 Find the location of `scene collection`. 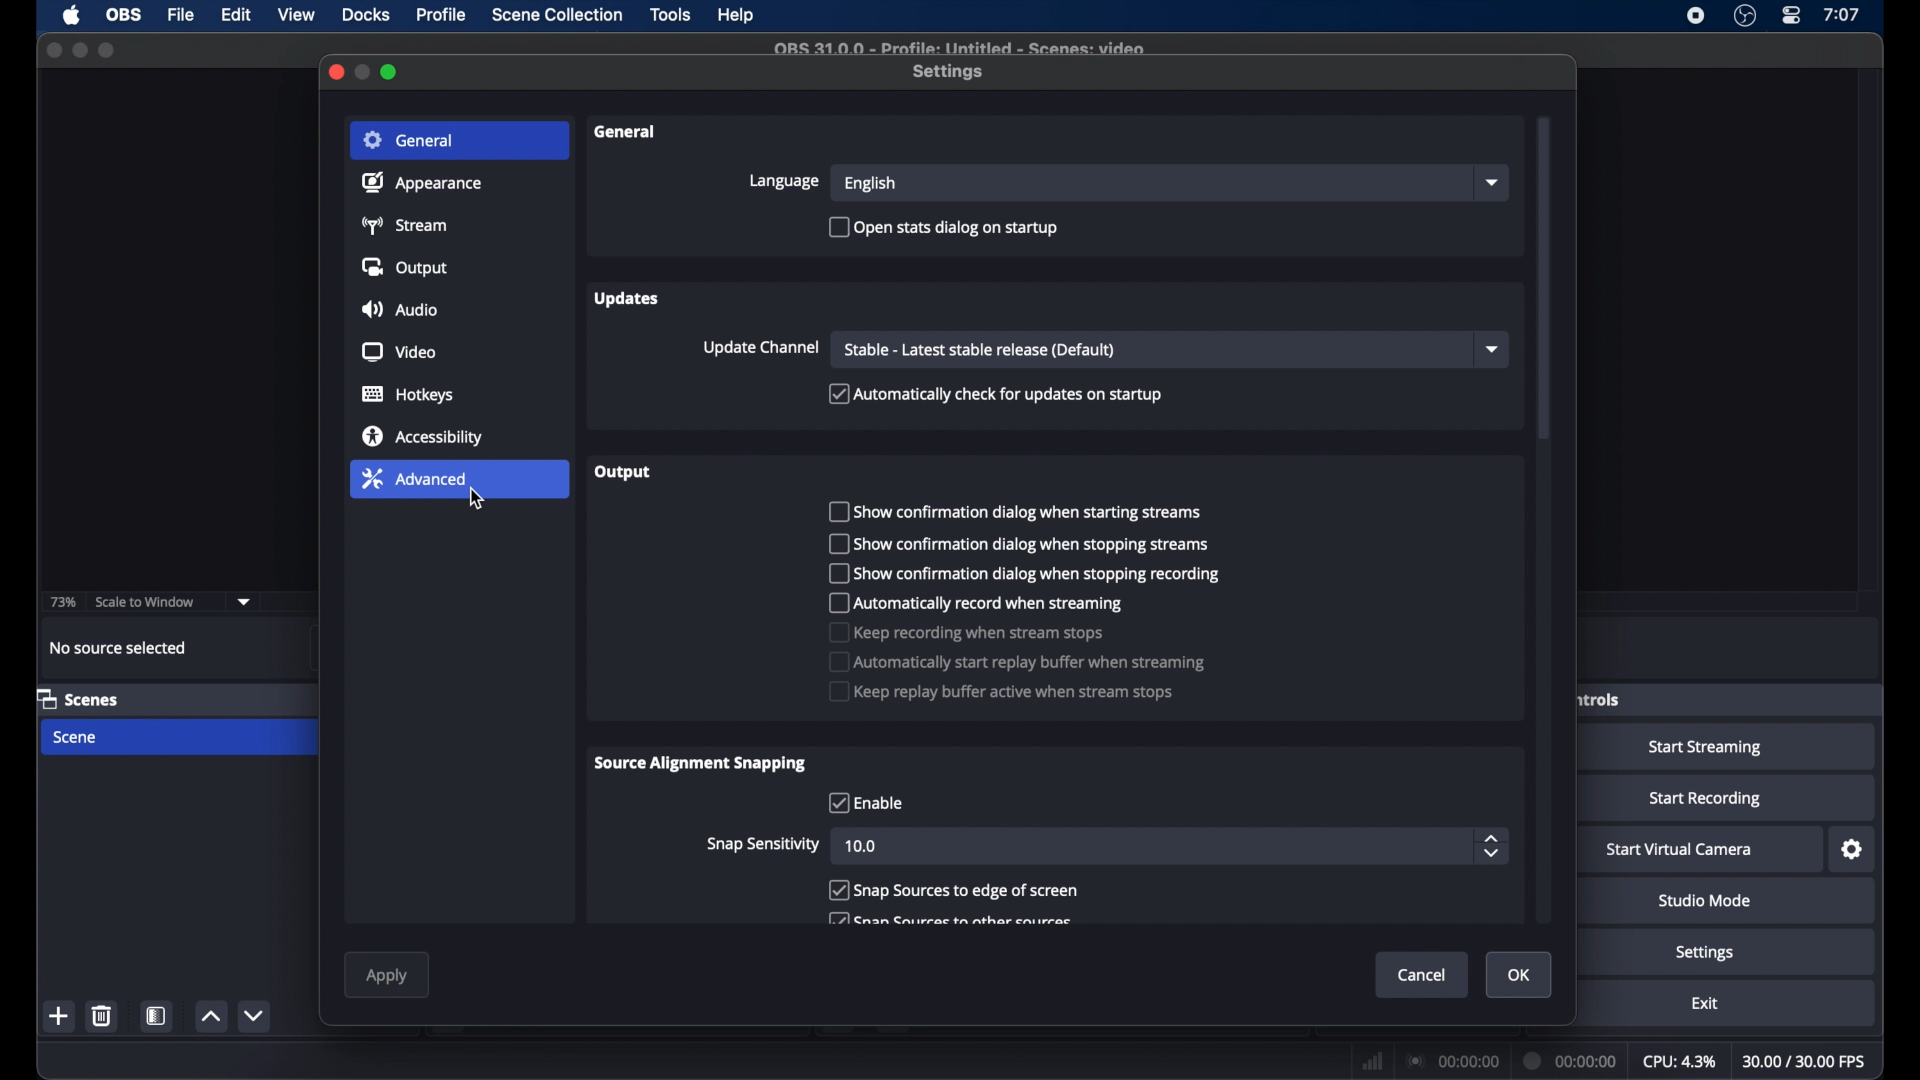

scene collection is located at coordinates (557, 15).